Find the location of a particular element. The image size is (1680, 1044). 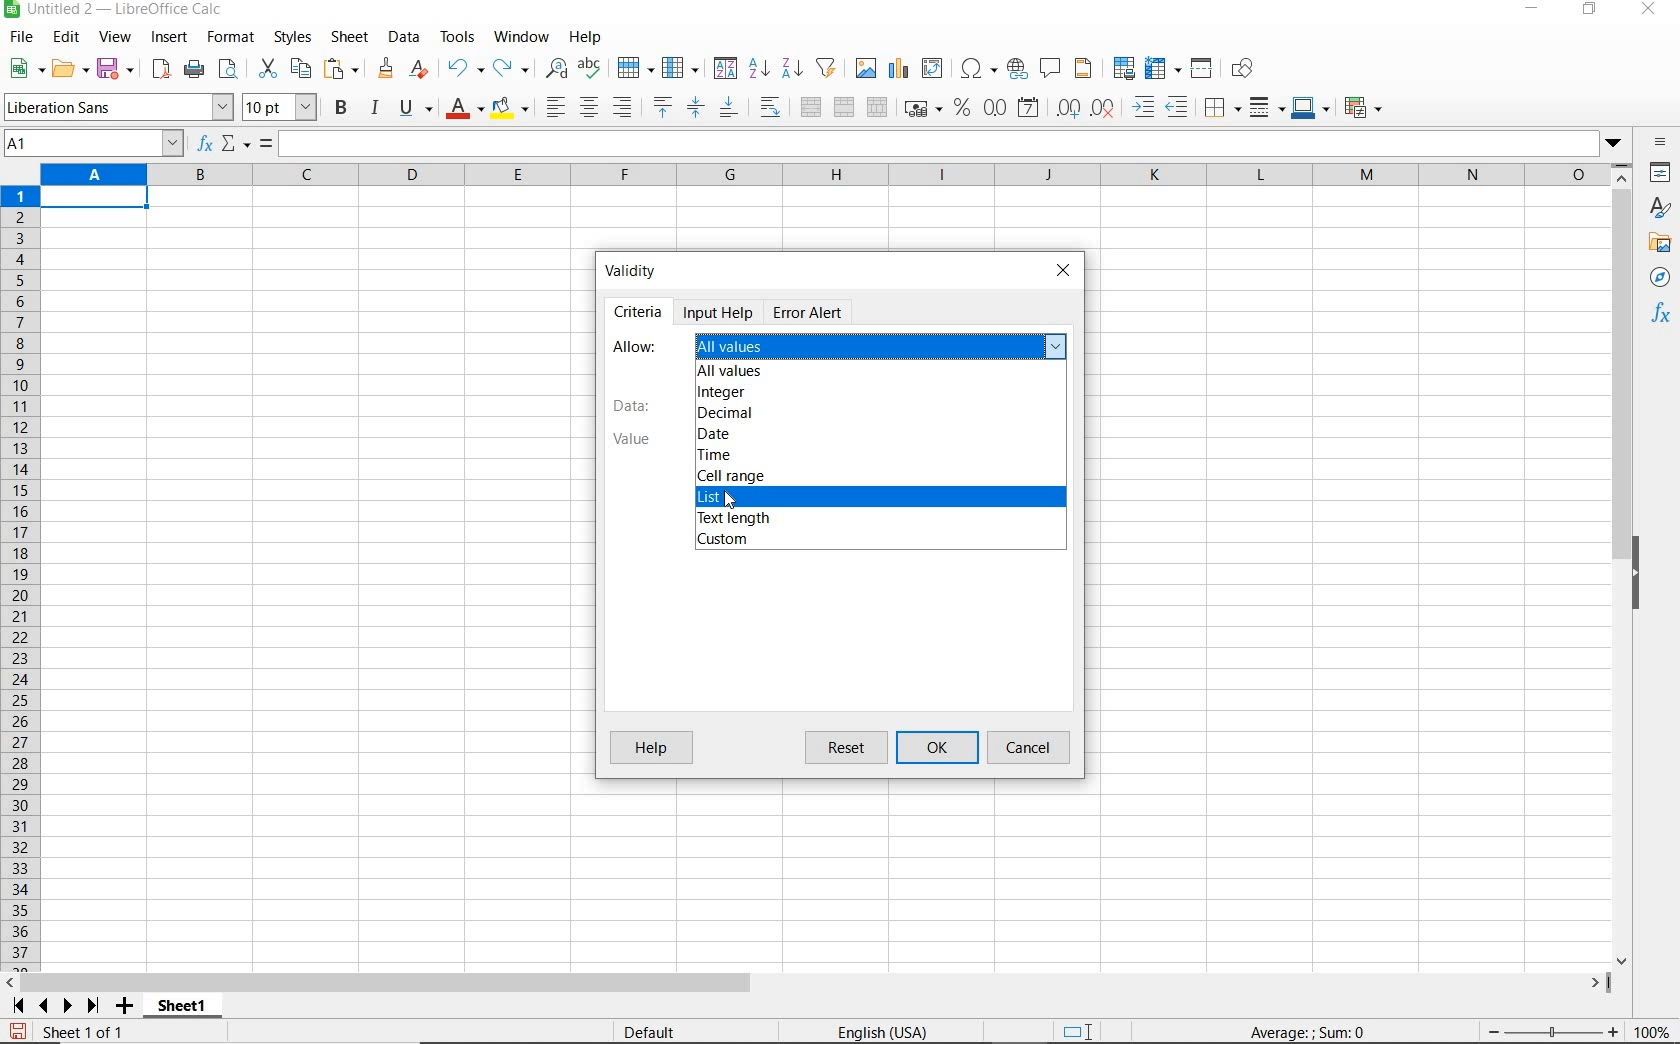

borders is located at coordinates (1223, 108).